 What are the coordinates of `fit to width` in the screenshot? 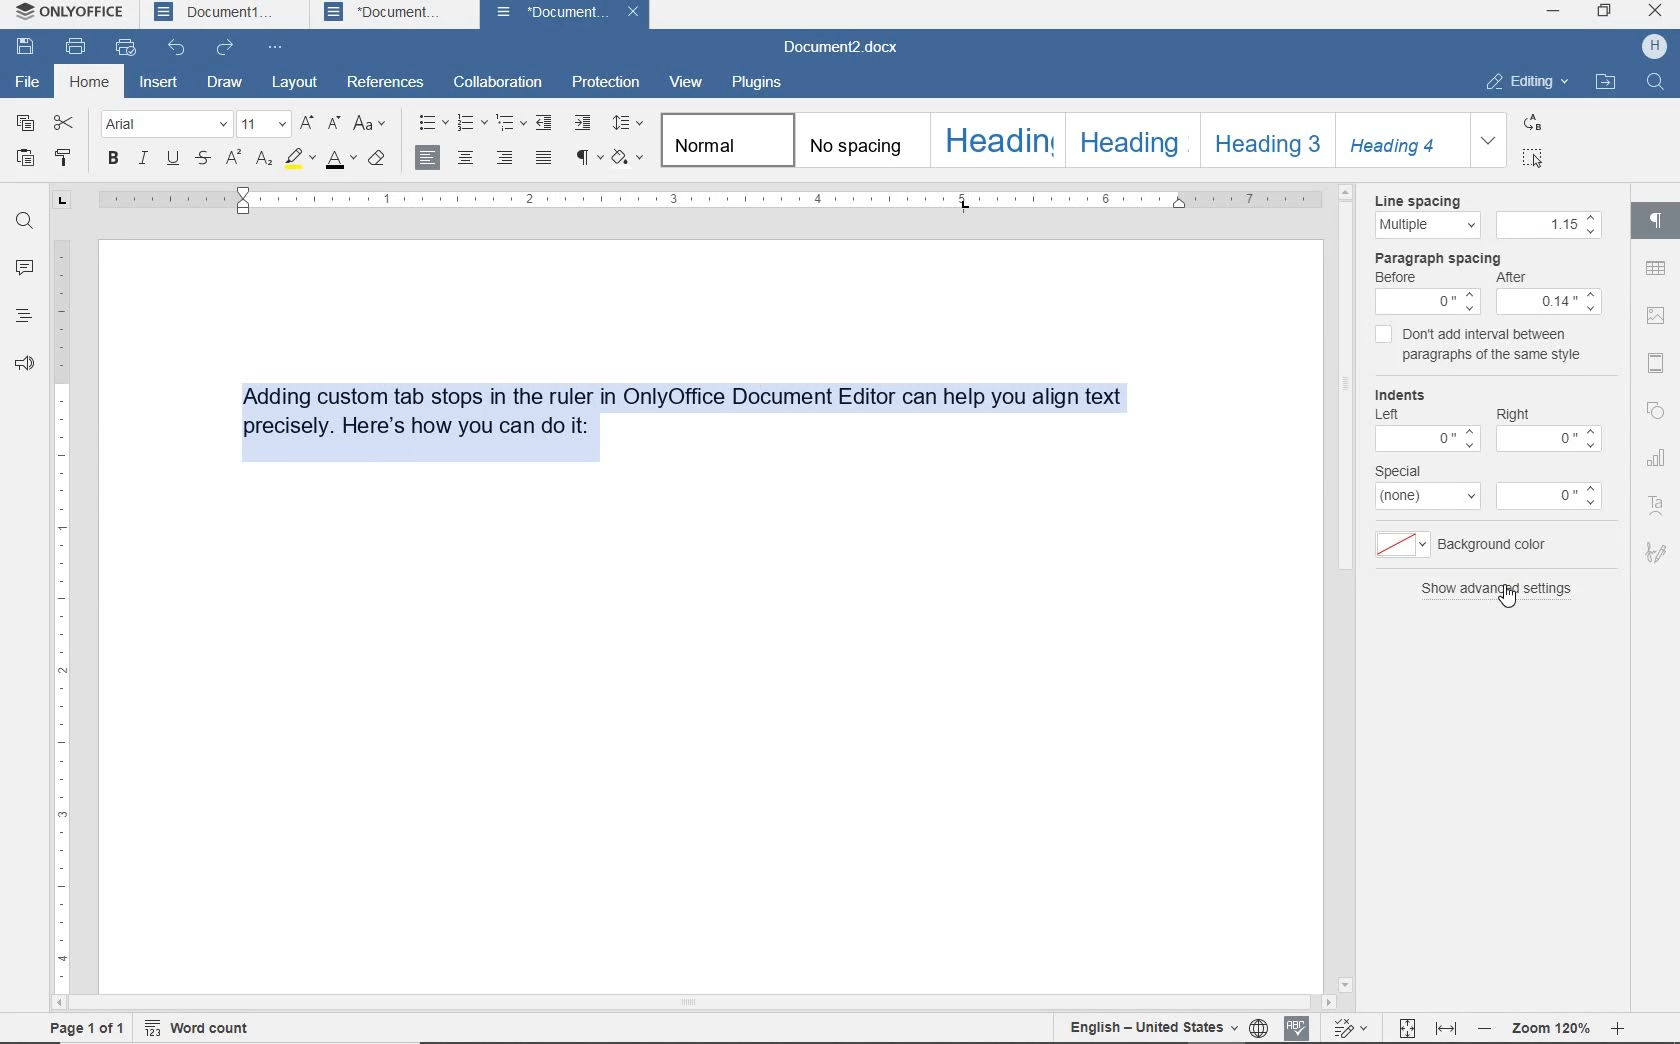 It's located at (1445, 1028).